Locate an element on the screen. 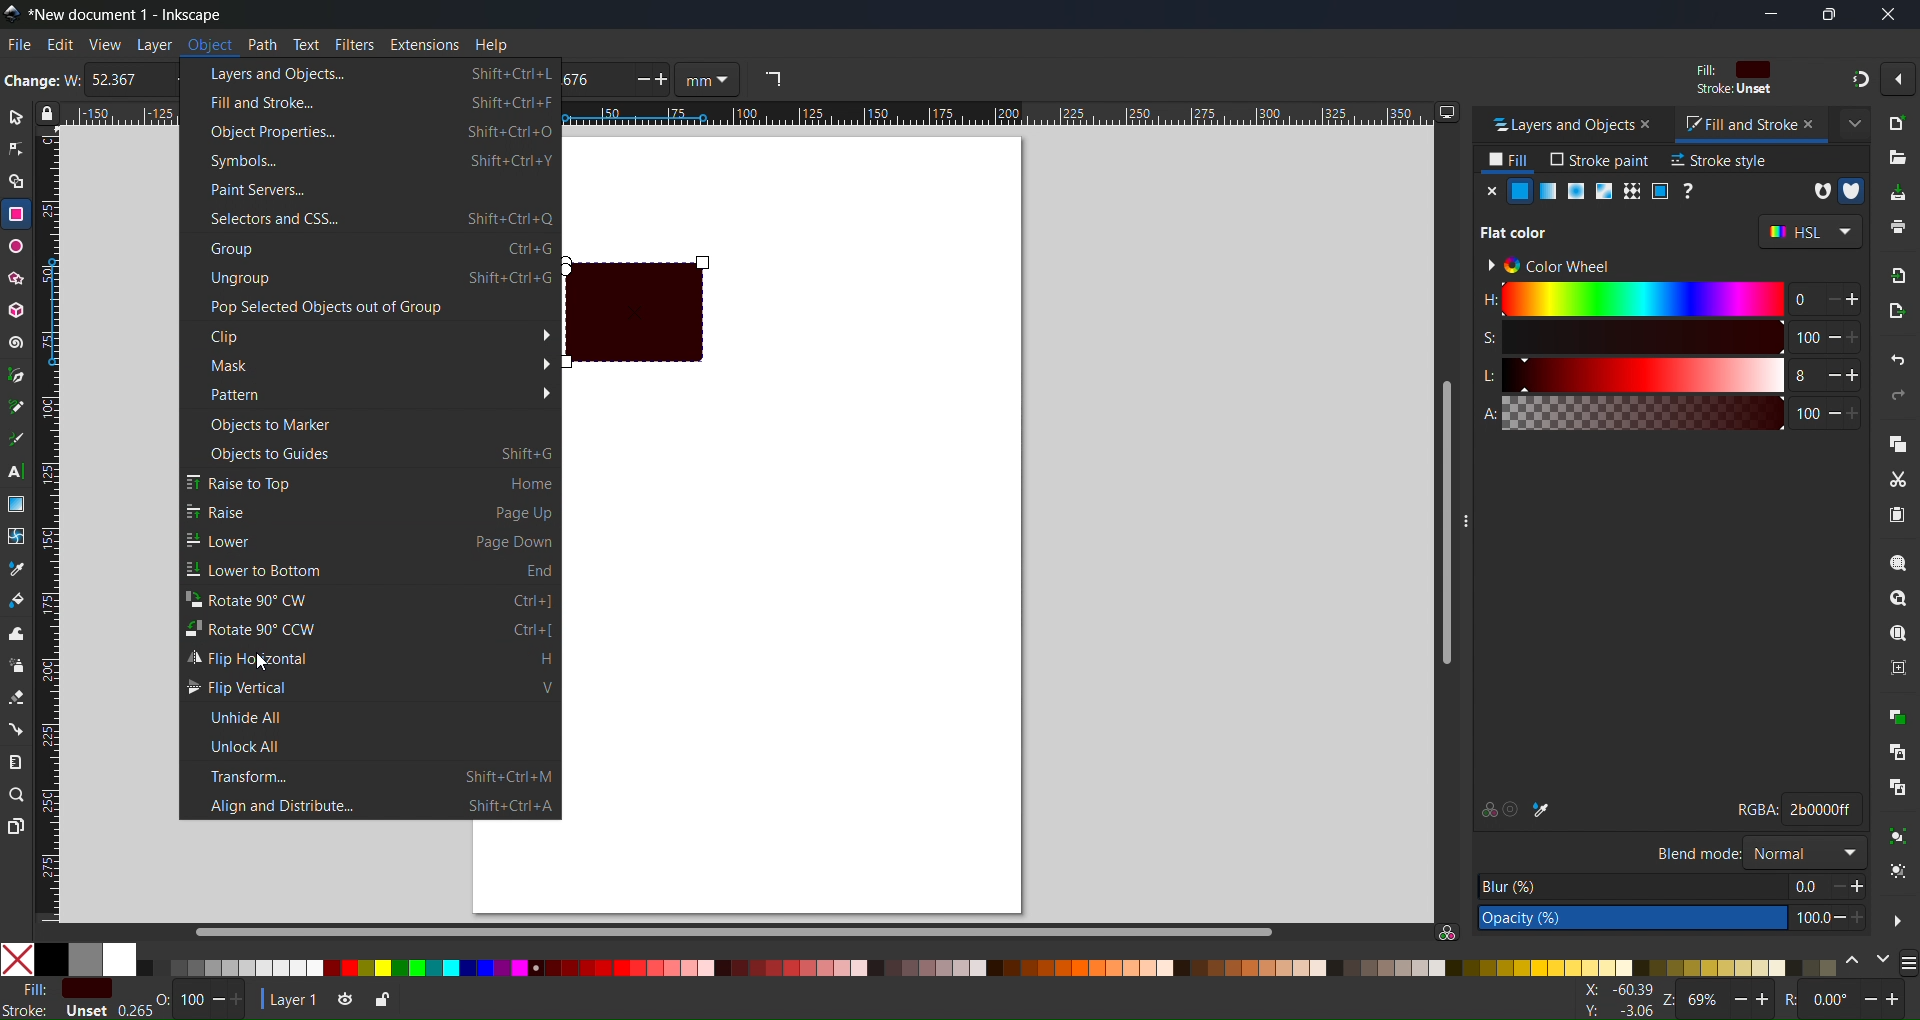 This screenshot has height=1020, width=1920. Flip Horizontal is located at coordinates (372, 657).